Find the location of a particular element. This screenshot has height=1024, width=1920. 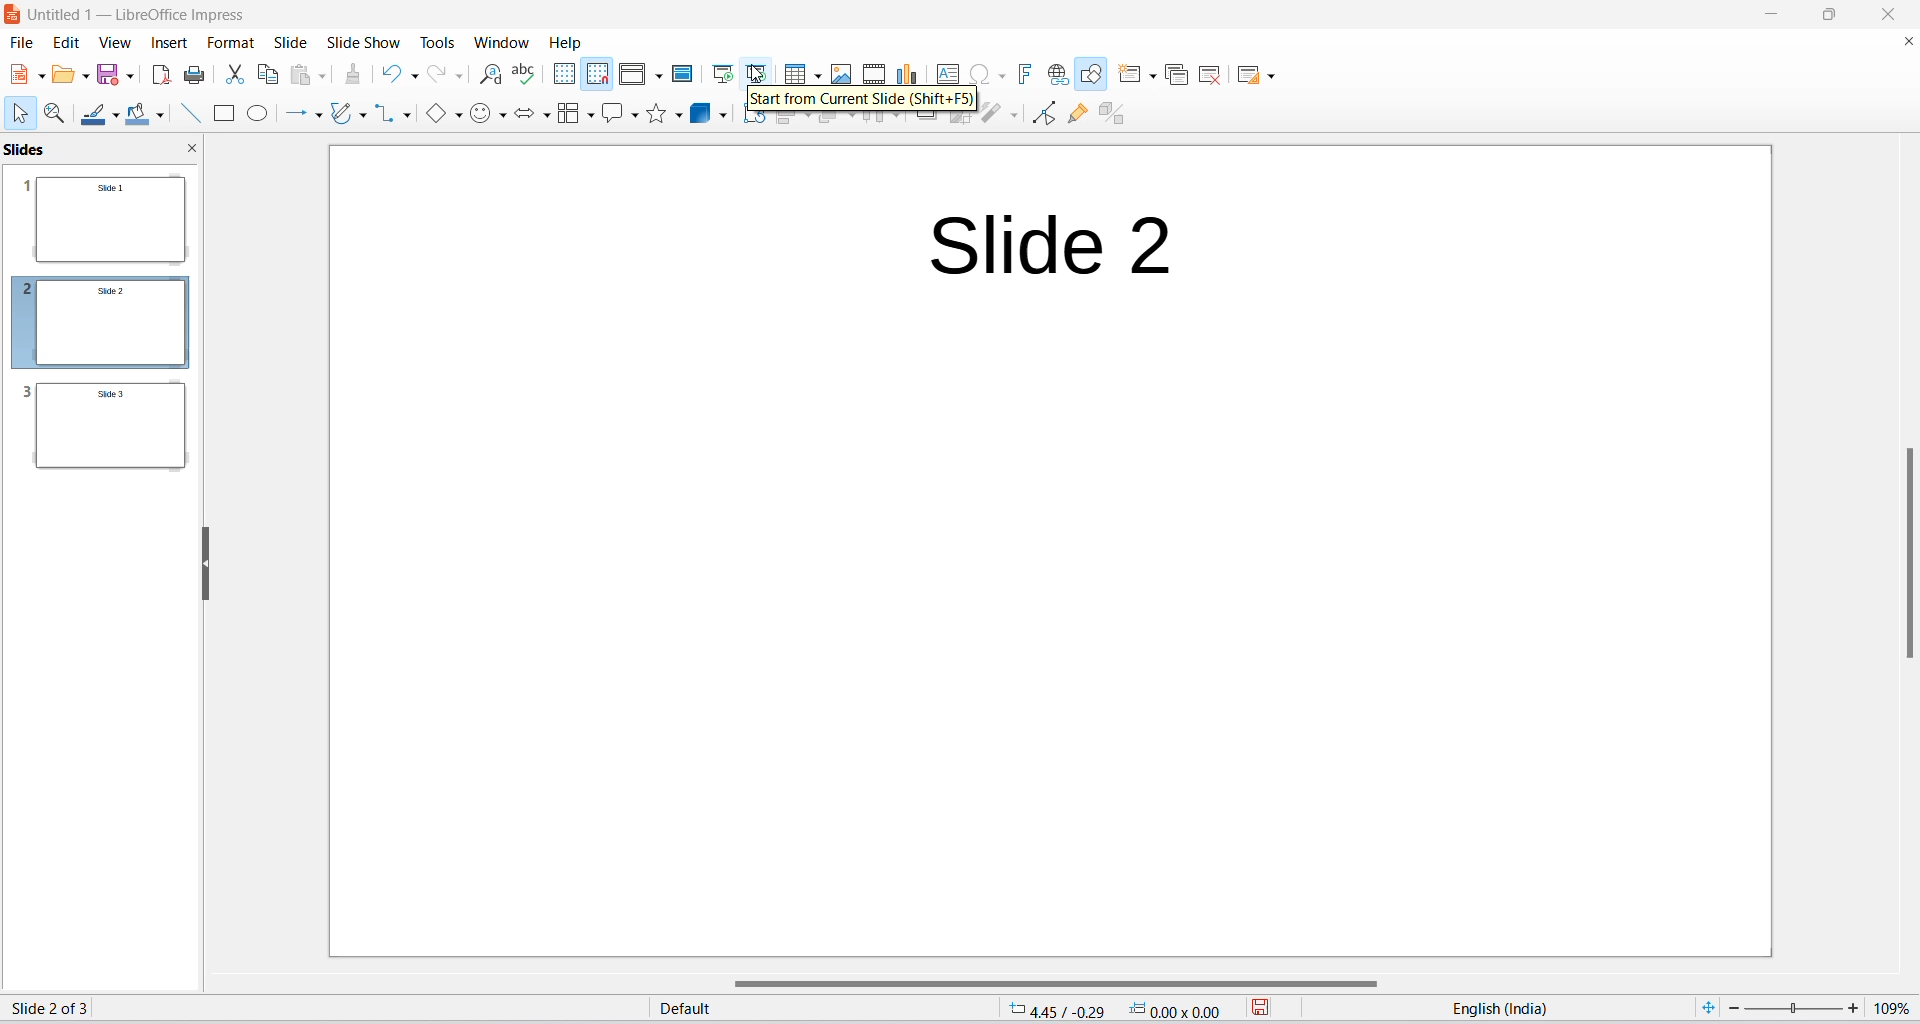

insert table is located at coordinates (790, 72).